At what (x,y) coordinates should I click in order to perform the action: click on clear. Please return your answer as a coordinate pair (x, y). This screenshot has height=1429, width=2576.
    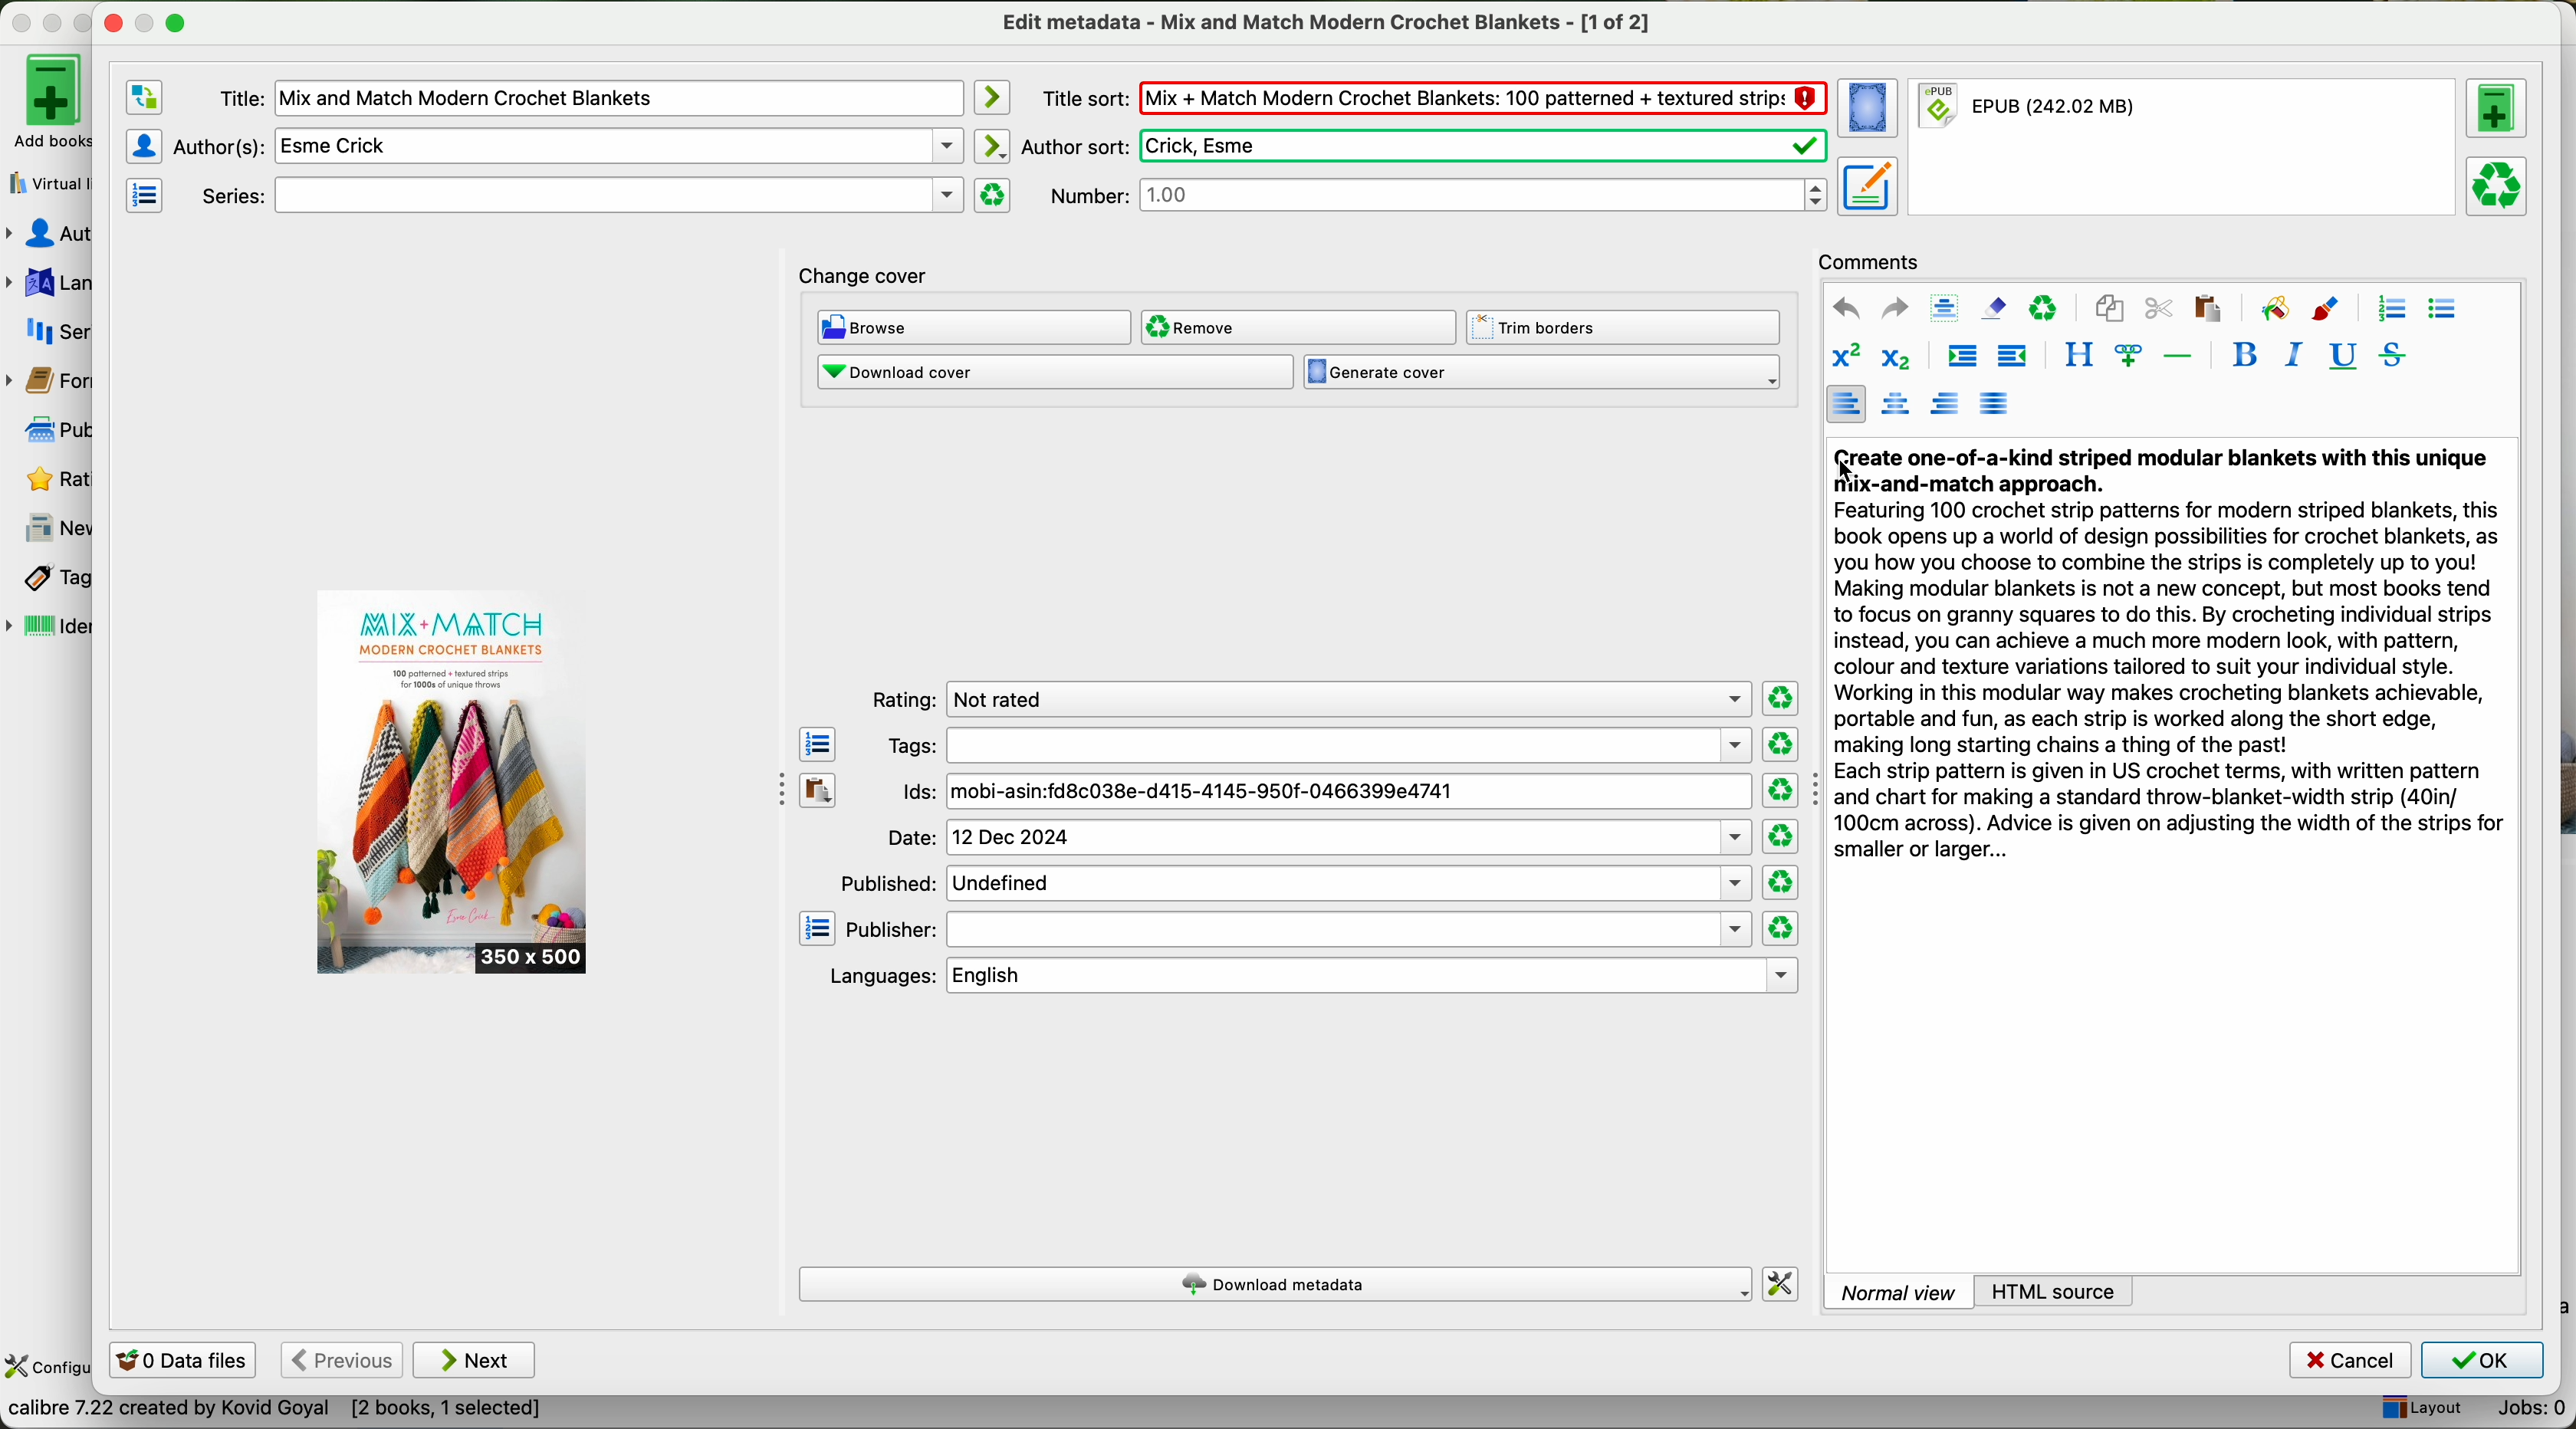
    Looking at the image, I should click on (2044, 309).